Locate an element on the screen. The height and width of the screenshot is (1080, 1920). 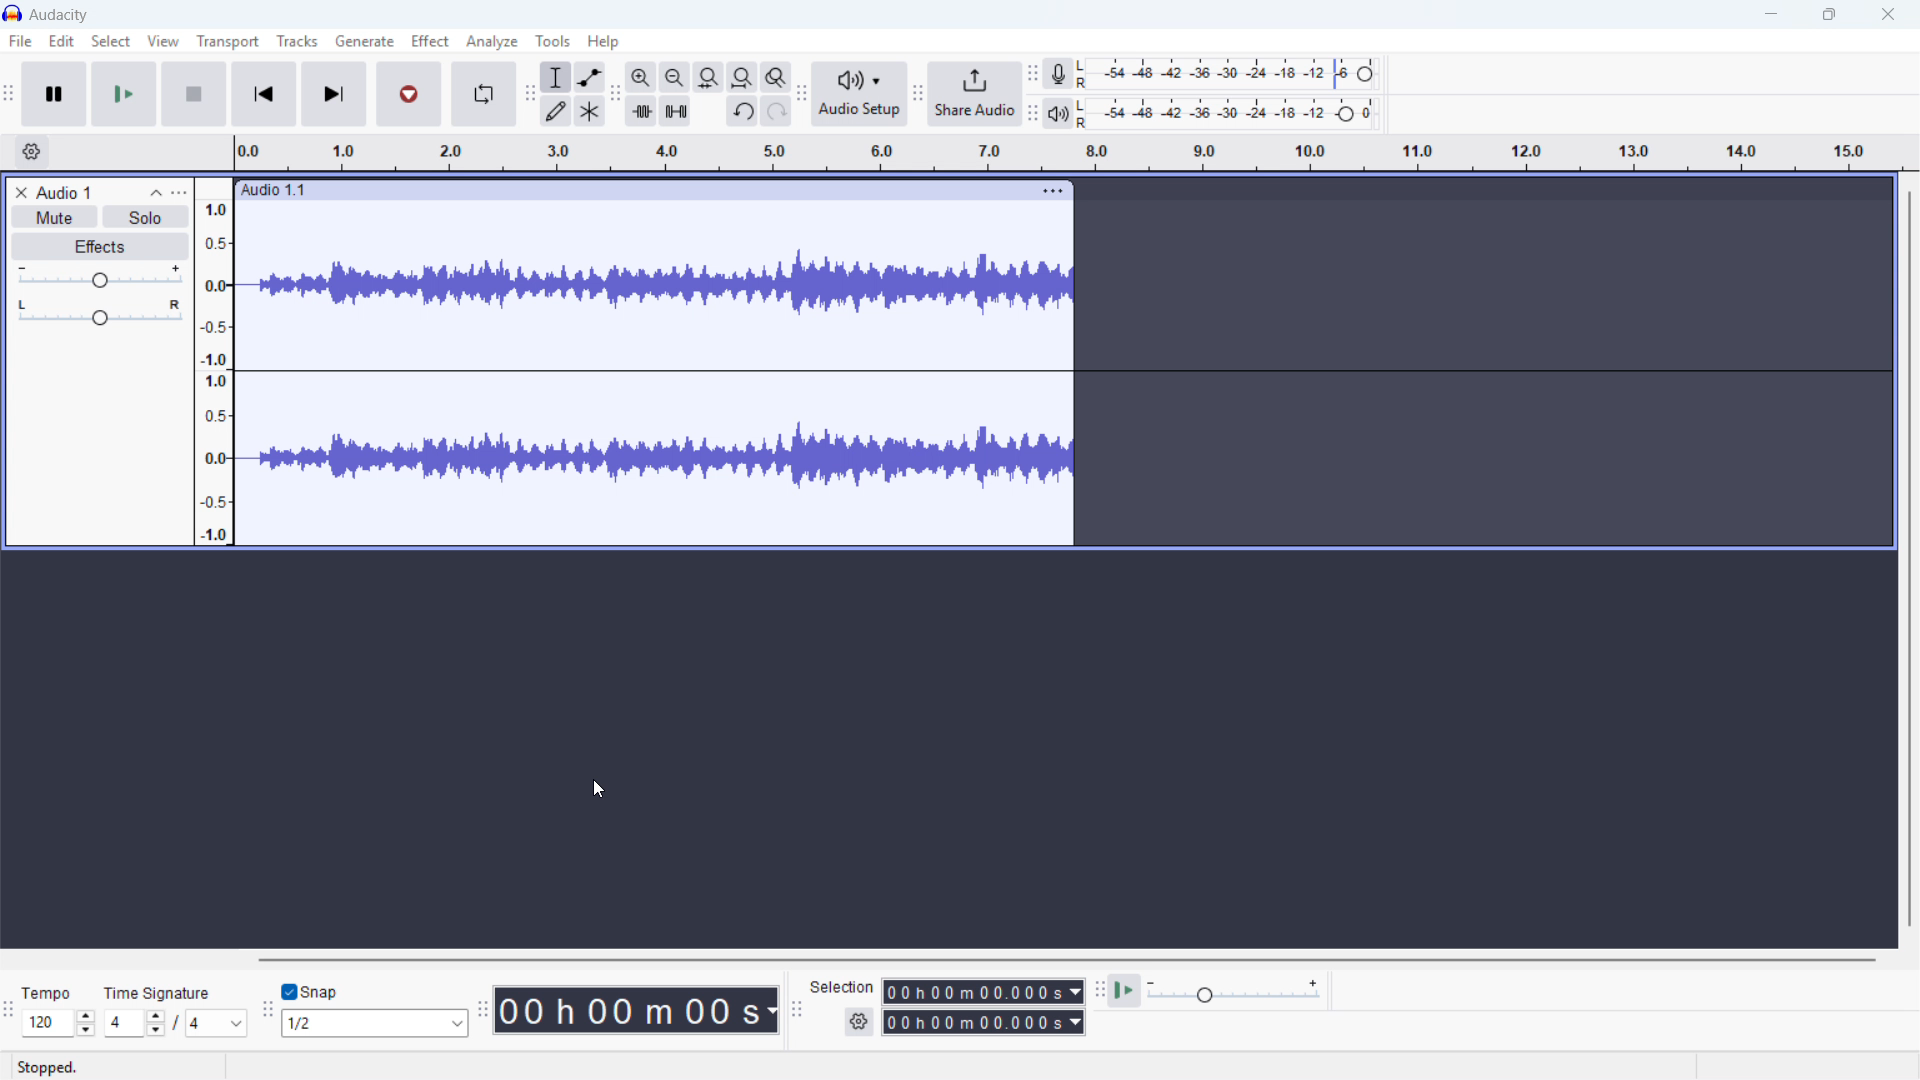
Vertical scroll bar  is located at coordinates (1910, 559).